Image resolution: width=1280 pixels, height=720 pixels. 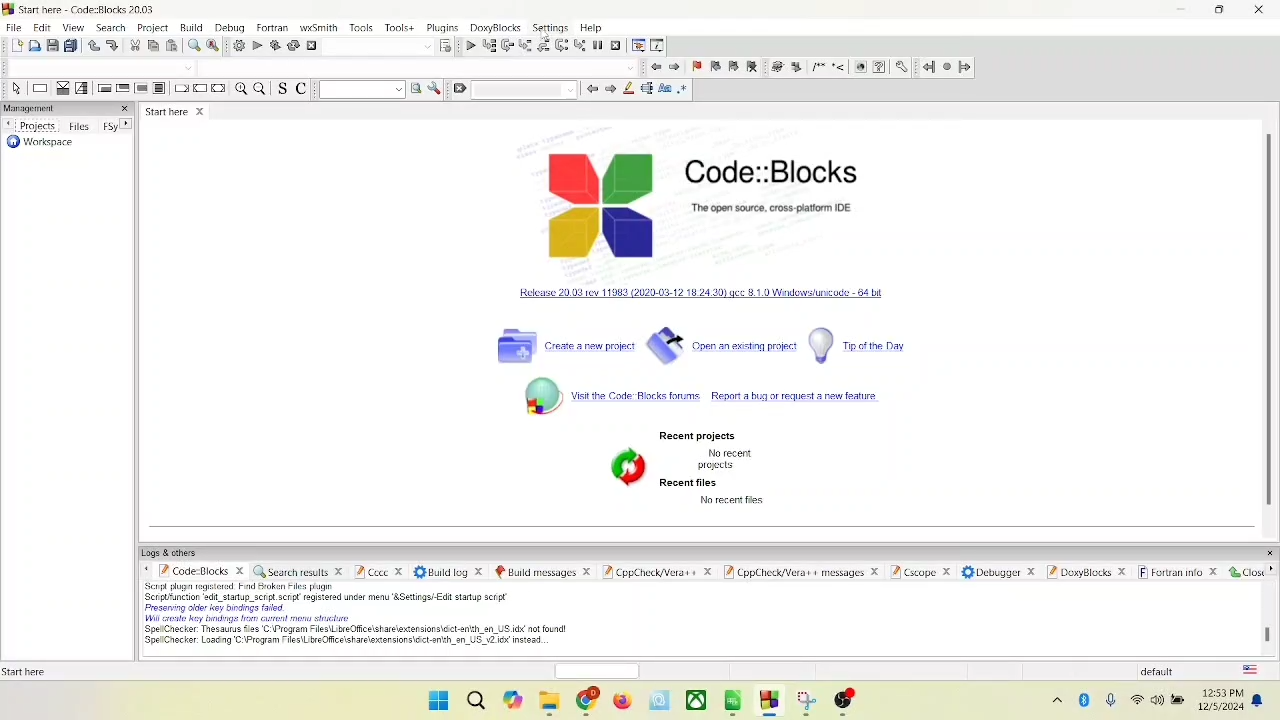 What do you see at coordinates (68, 44) in the screenshot?
I see `save everything` at bounding box center [68, 44].